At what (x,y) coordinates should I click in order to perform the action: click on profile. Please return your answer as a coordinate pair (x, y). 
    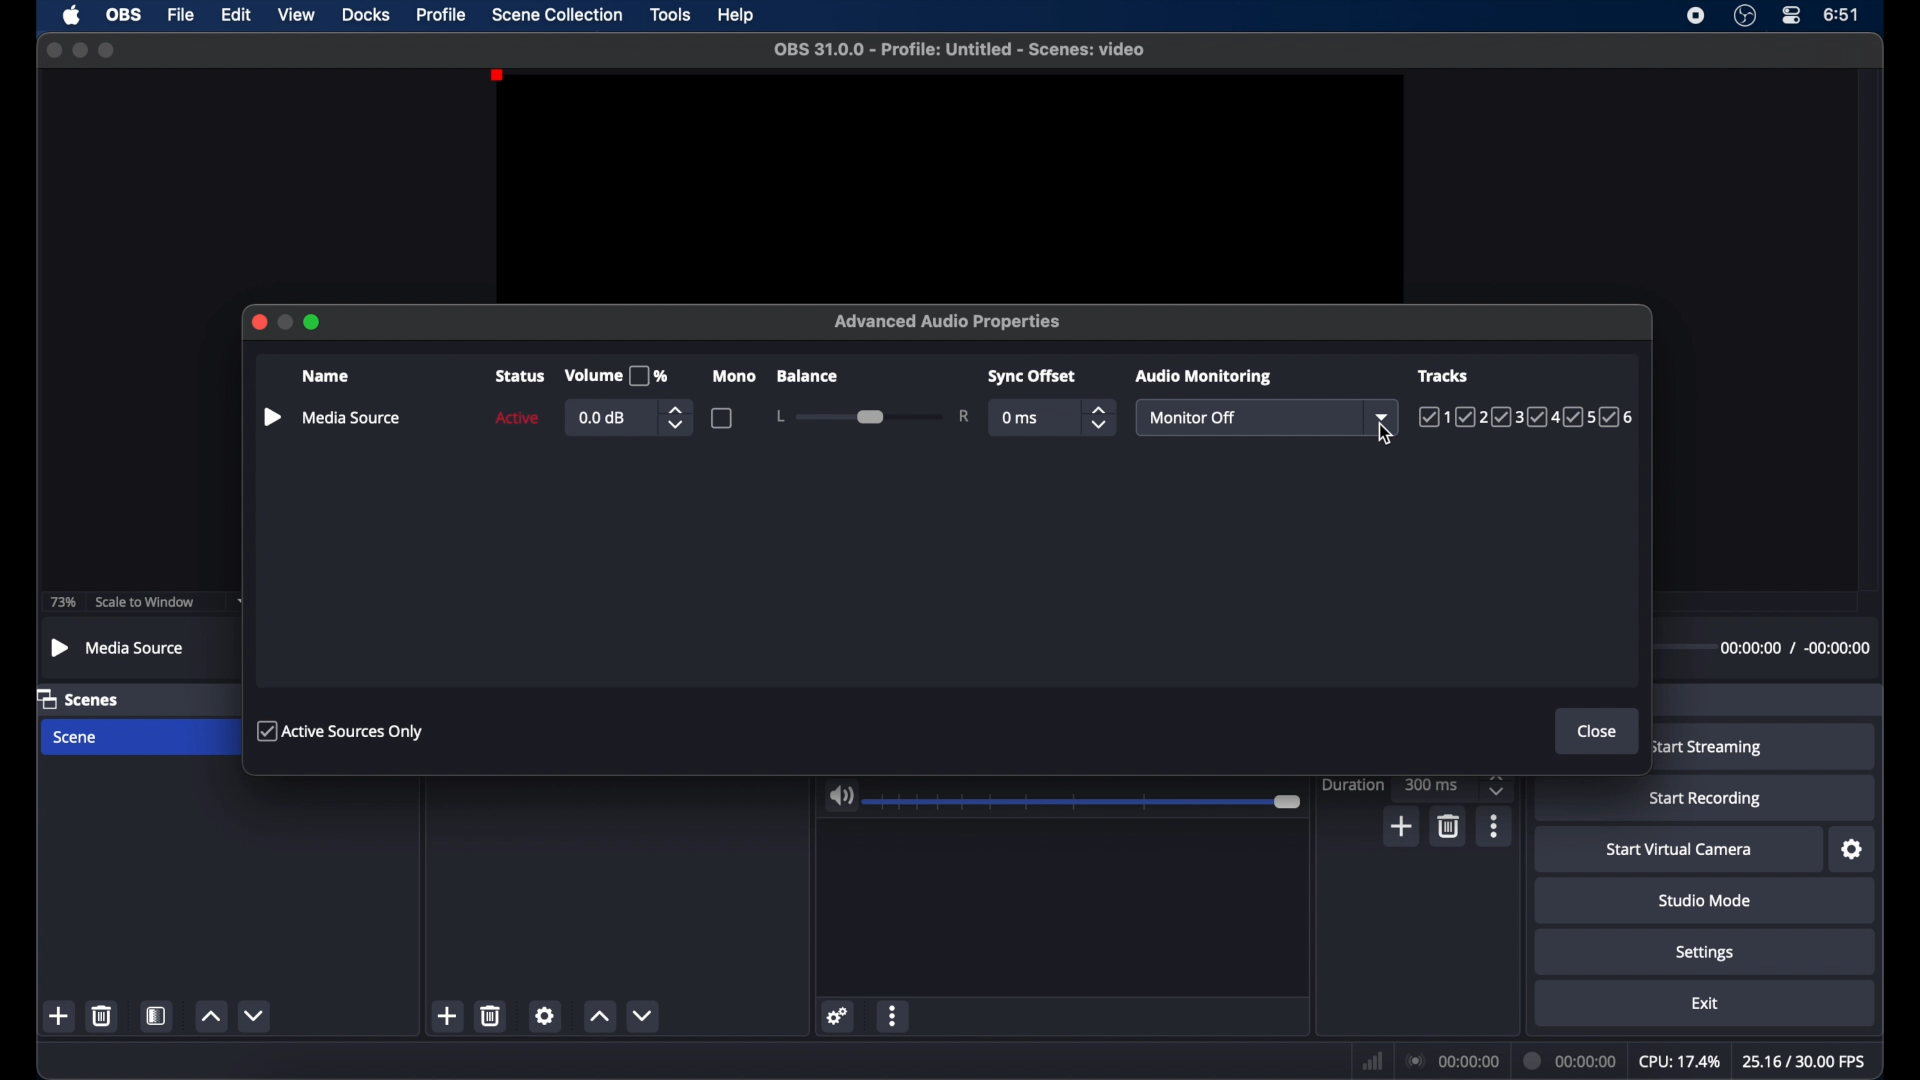
    Looking at the image, I should click on (442, 14).